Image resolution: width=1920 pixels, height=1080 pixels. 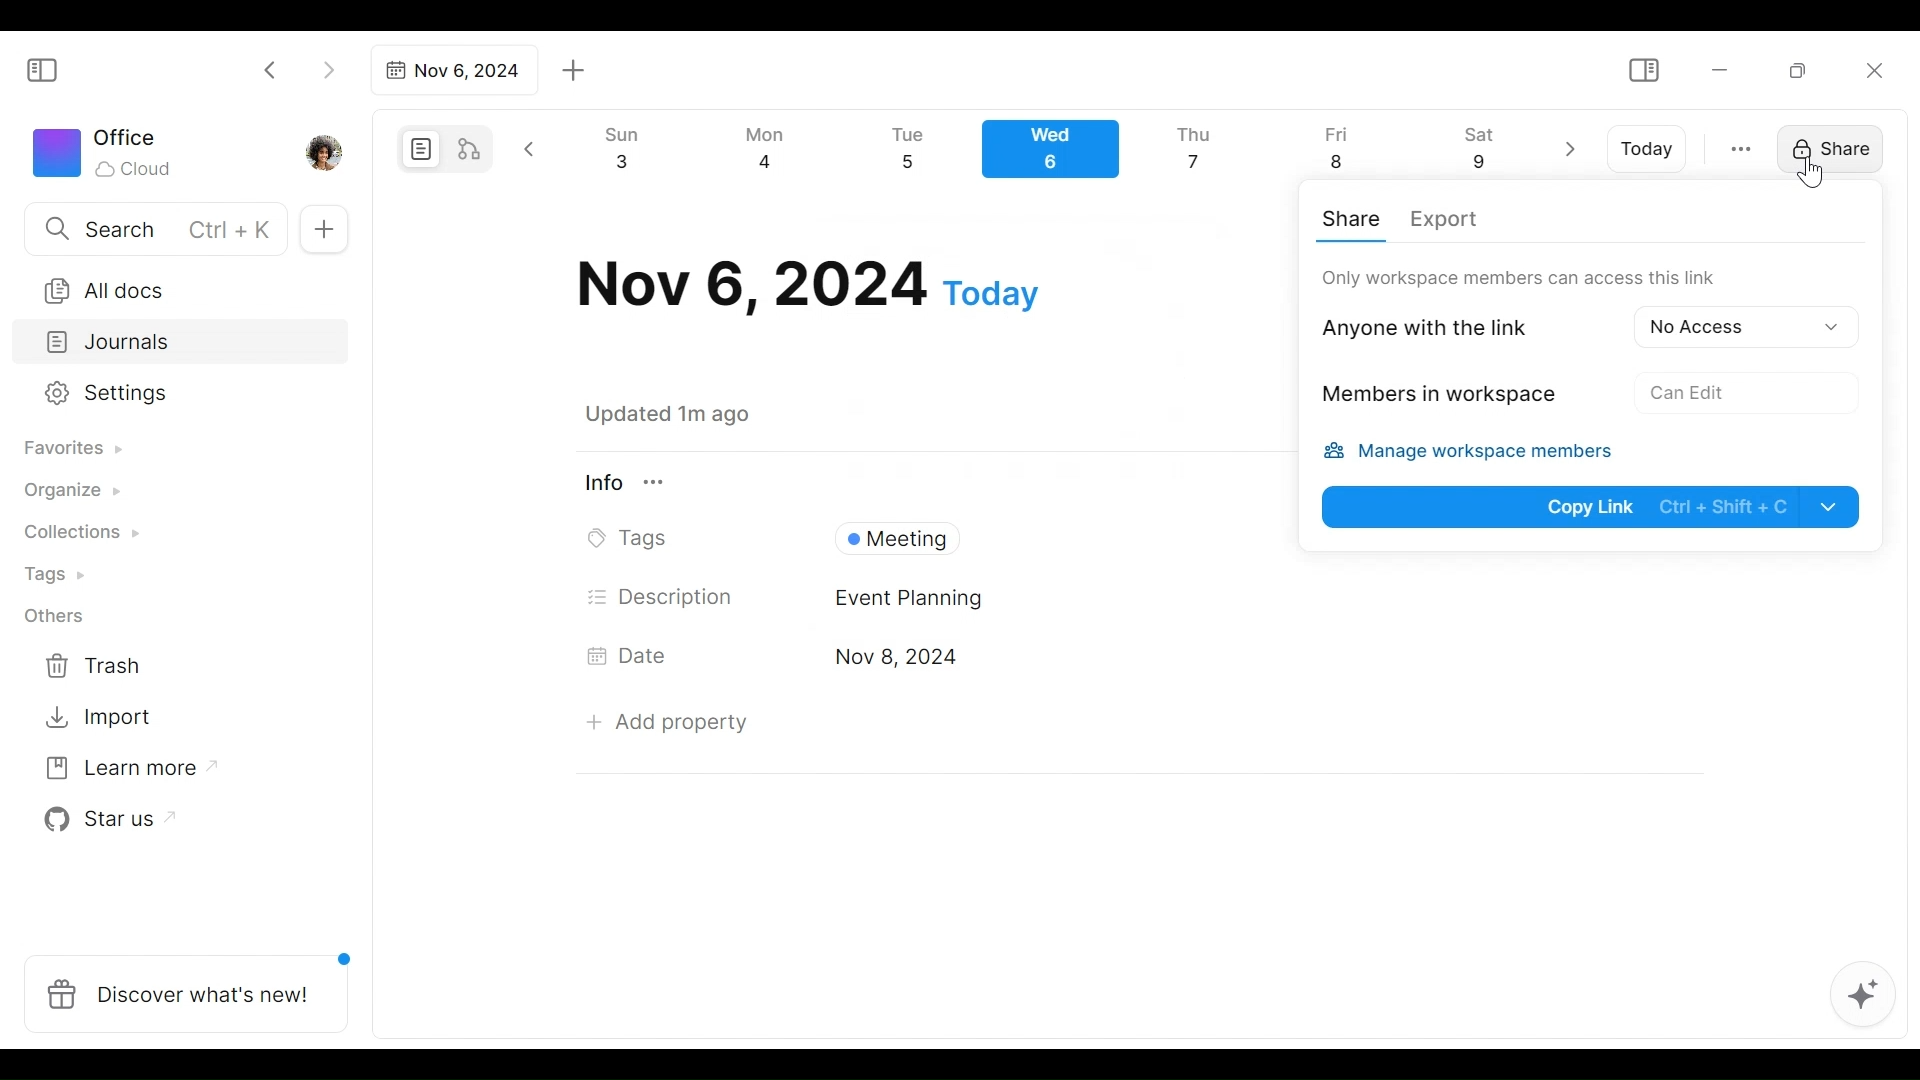 What do you see at coordinates (1814, 172) in the screenshot?
I see `cursor` at bounding box center [1814, 172].